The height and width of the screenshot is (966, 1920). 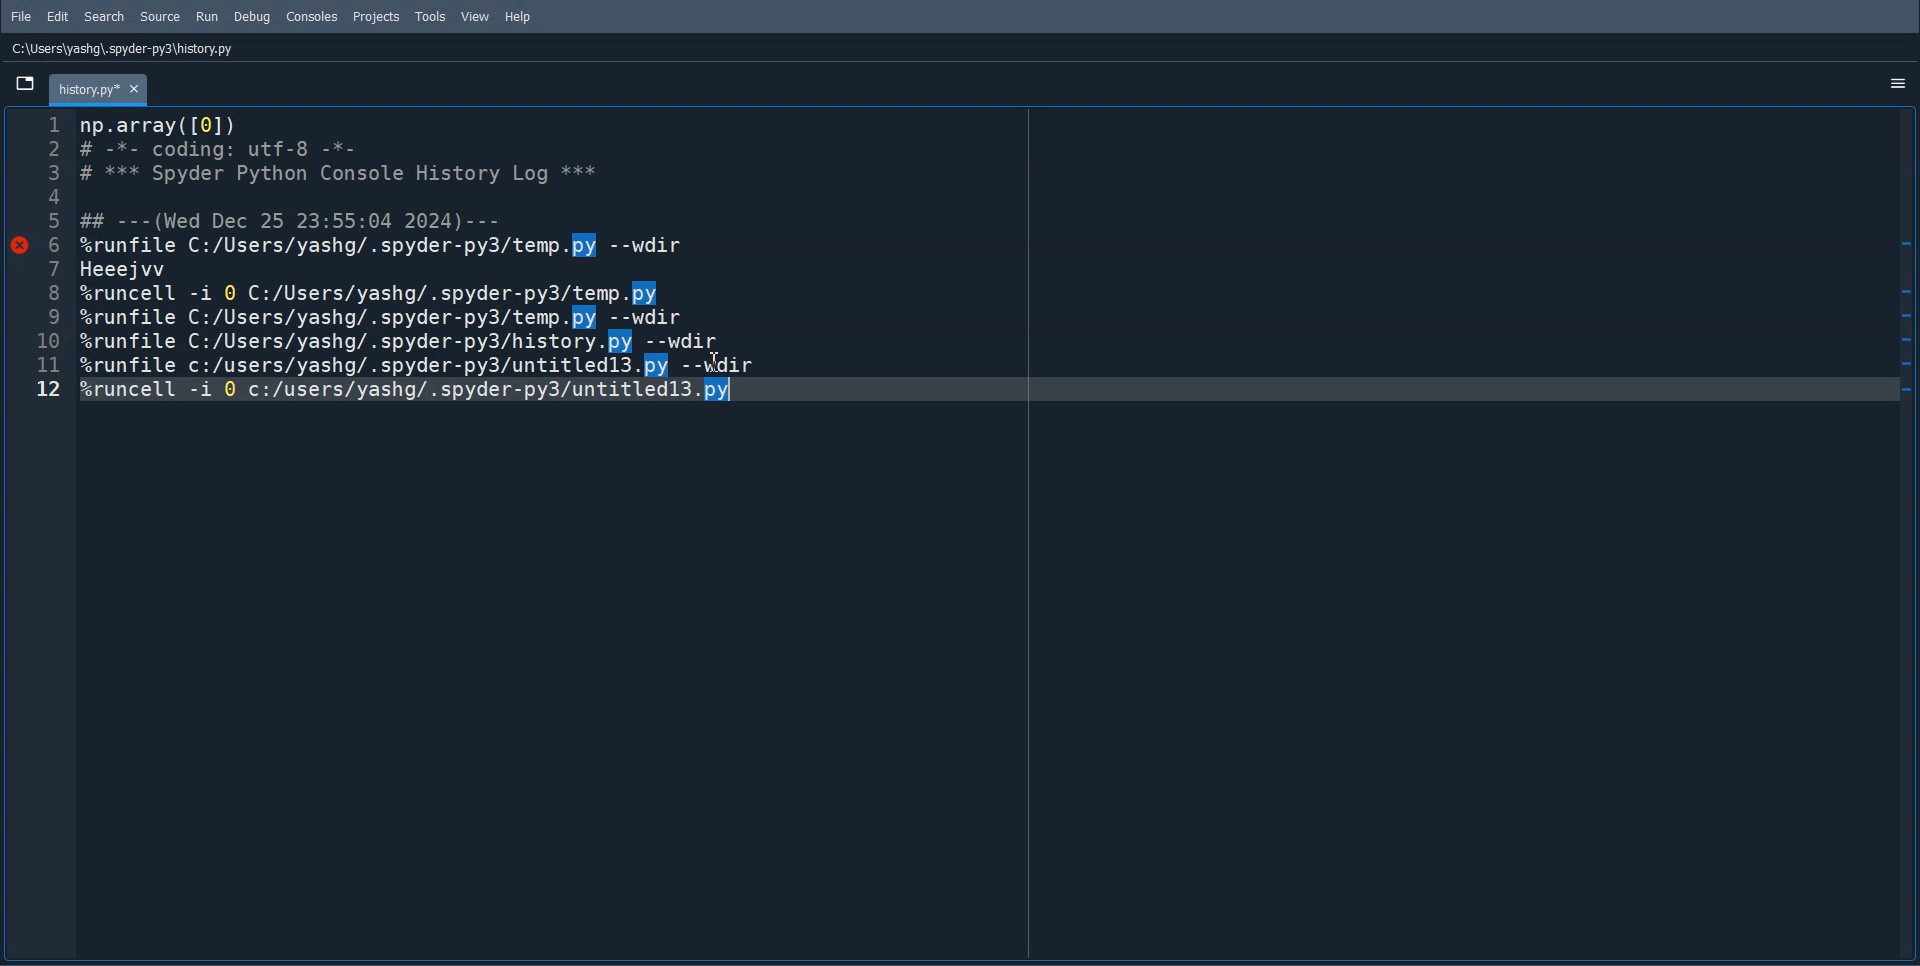 What do you see at coordinates (517, 17) in the screenshot?
I see `Help` at bounding box center [517, 17].